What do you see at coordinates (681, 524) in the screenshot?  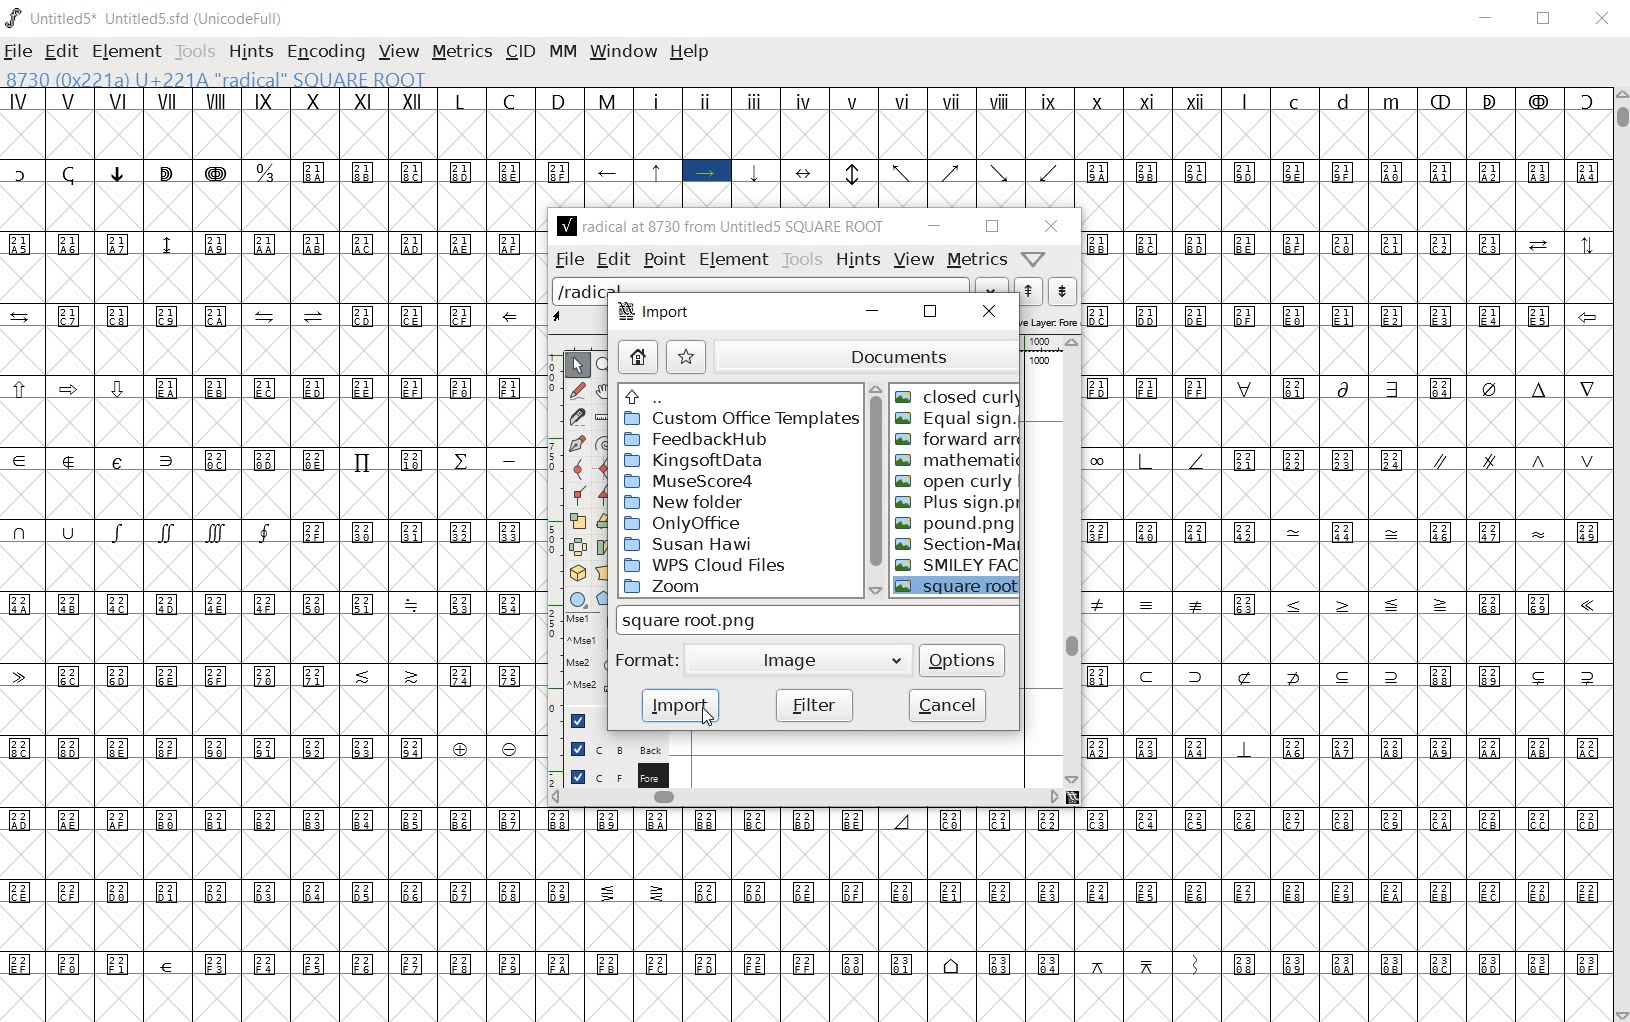 I see `OnlyOffice` at bounding box center [681, 524].